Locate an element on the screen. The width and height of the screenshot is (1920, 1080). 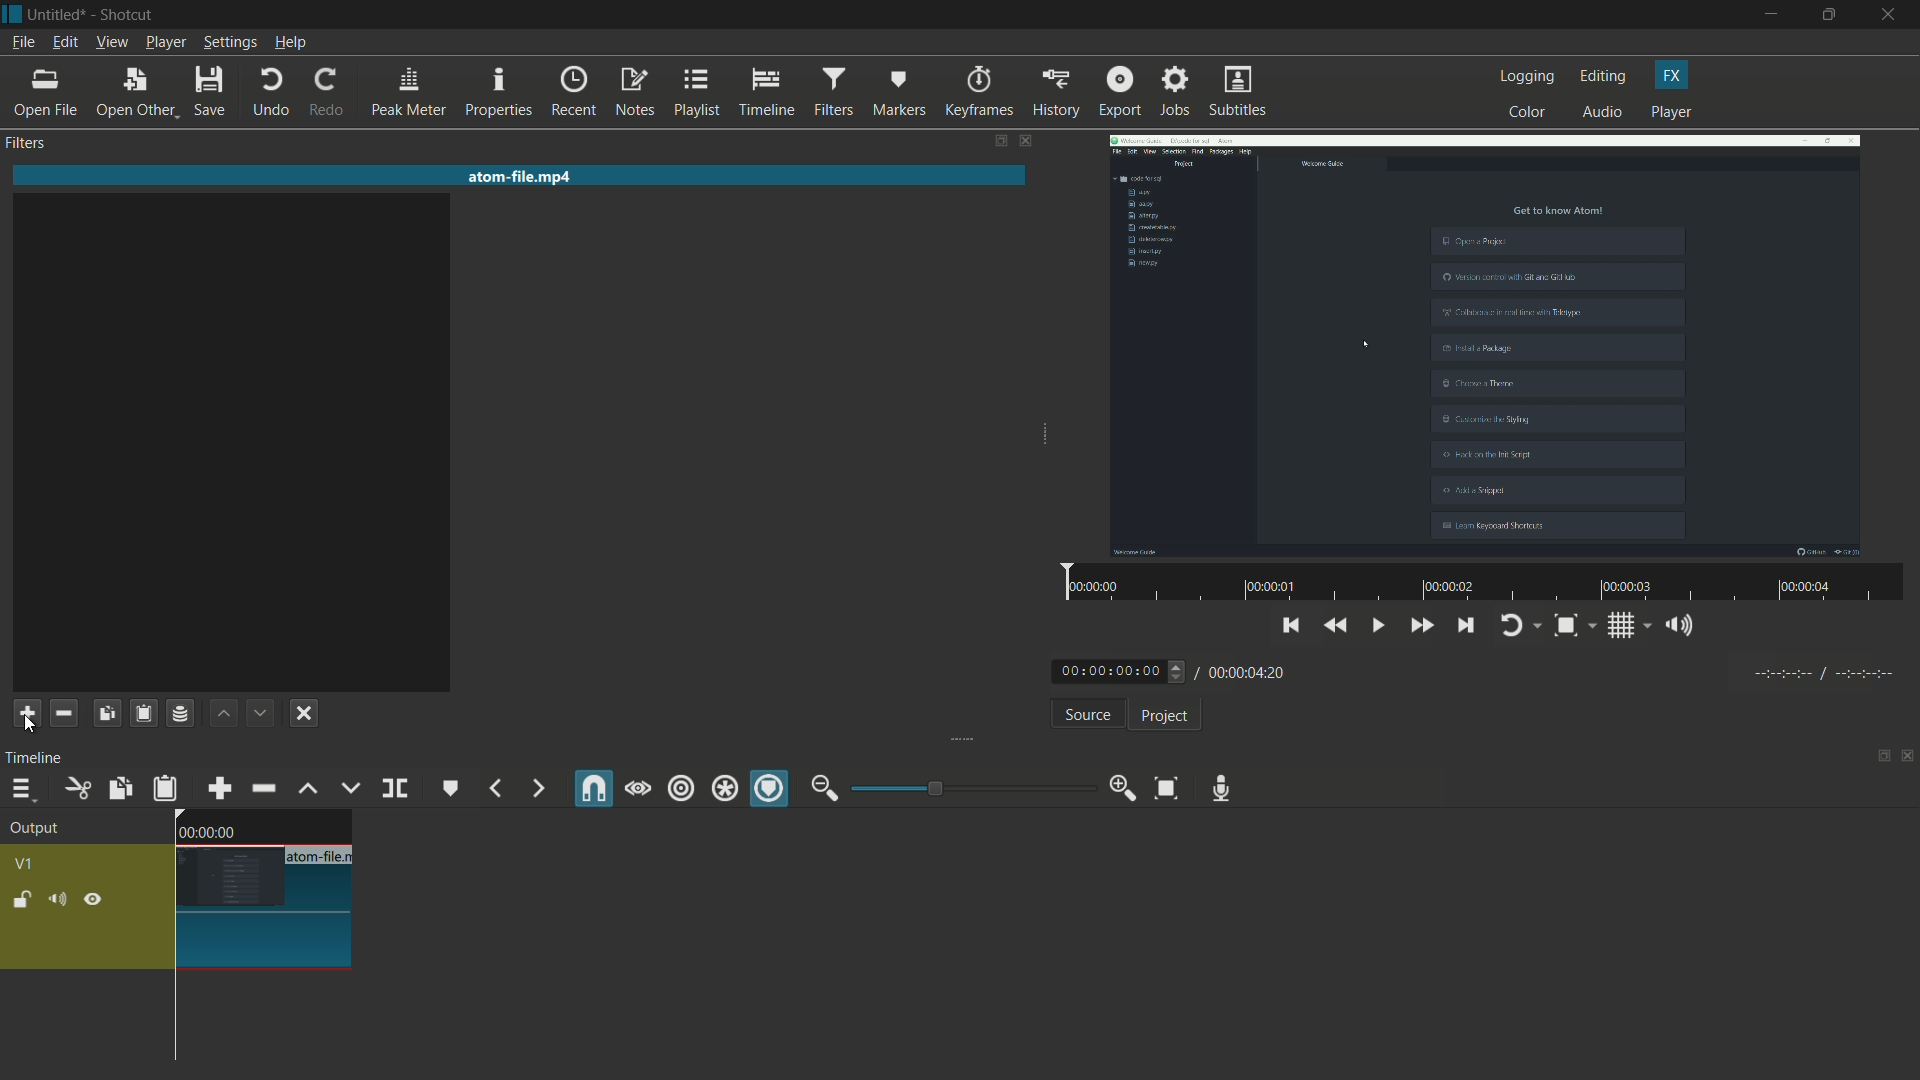
video time is located at coordinates (1479, 584).